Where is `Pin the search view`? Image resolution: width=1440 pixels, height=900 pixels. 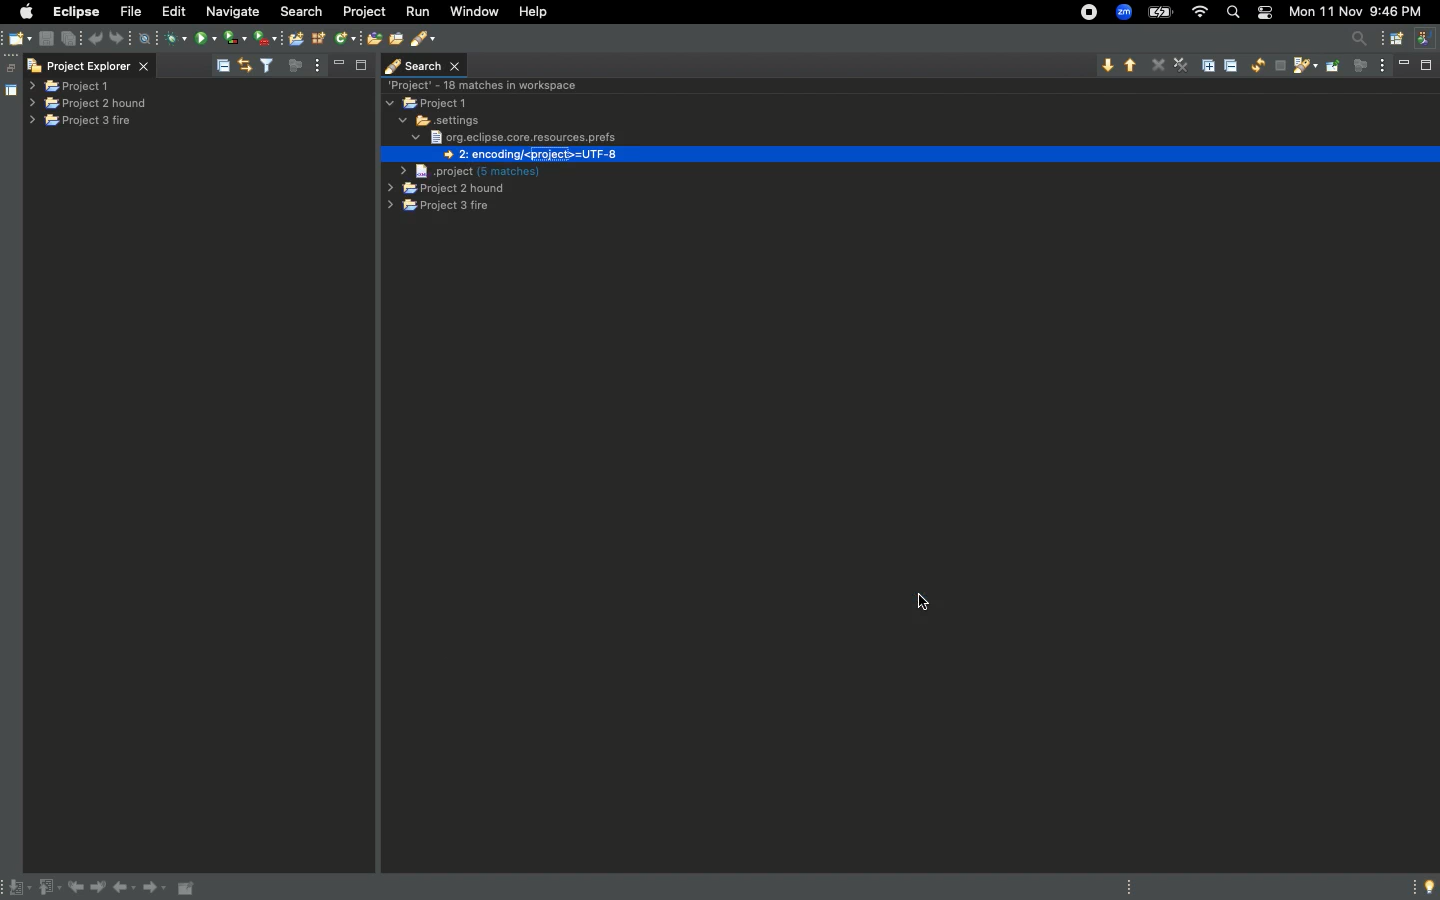 Pin the search view is located at coordinates (1333, 73).